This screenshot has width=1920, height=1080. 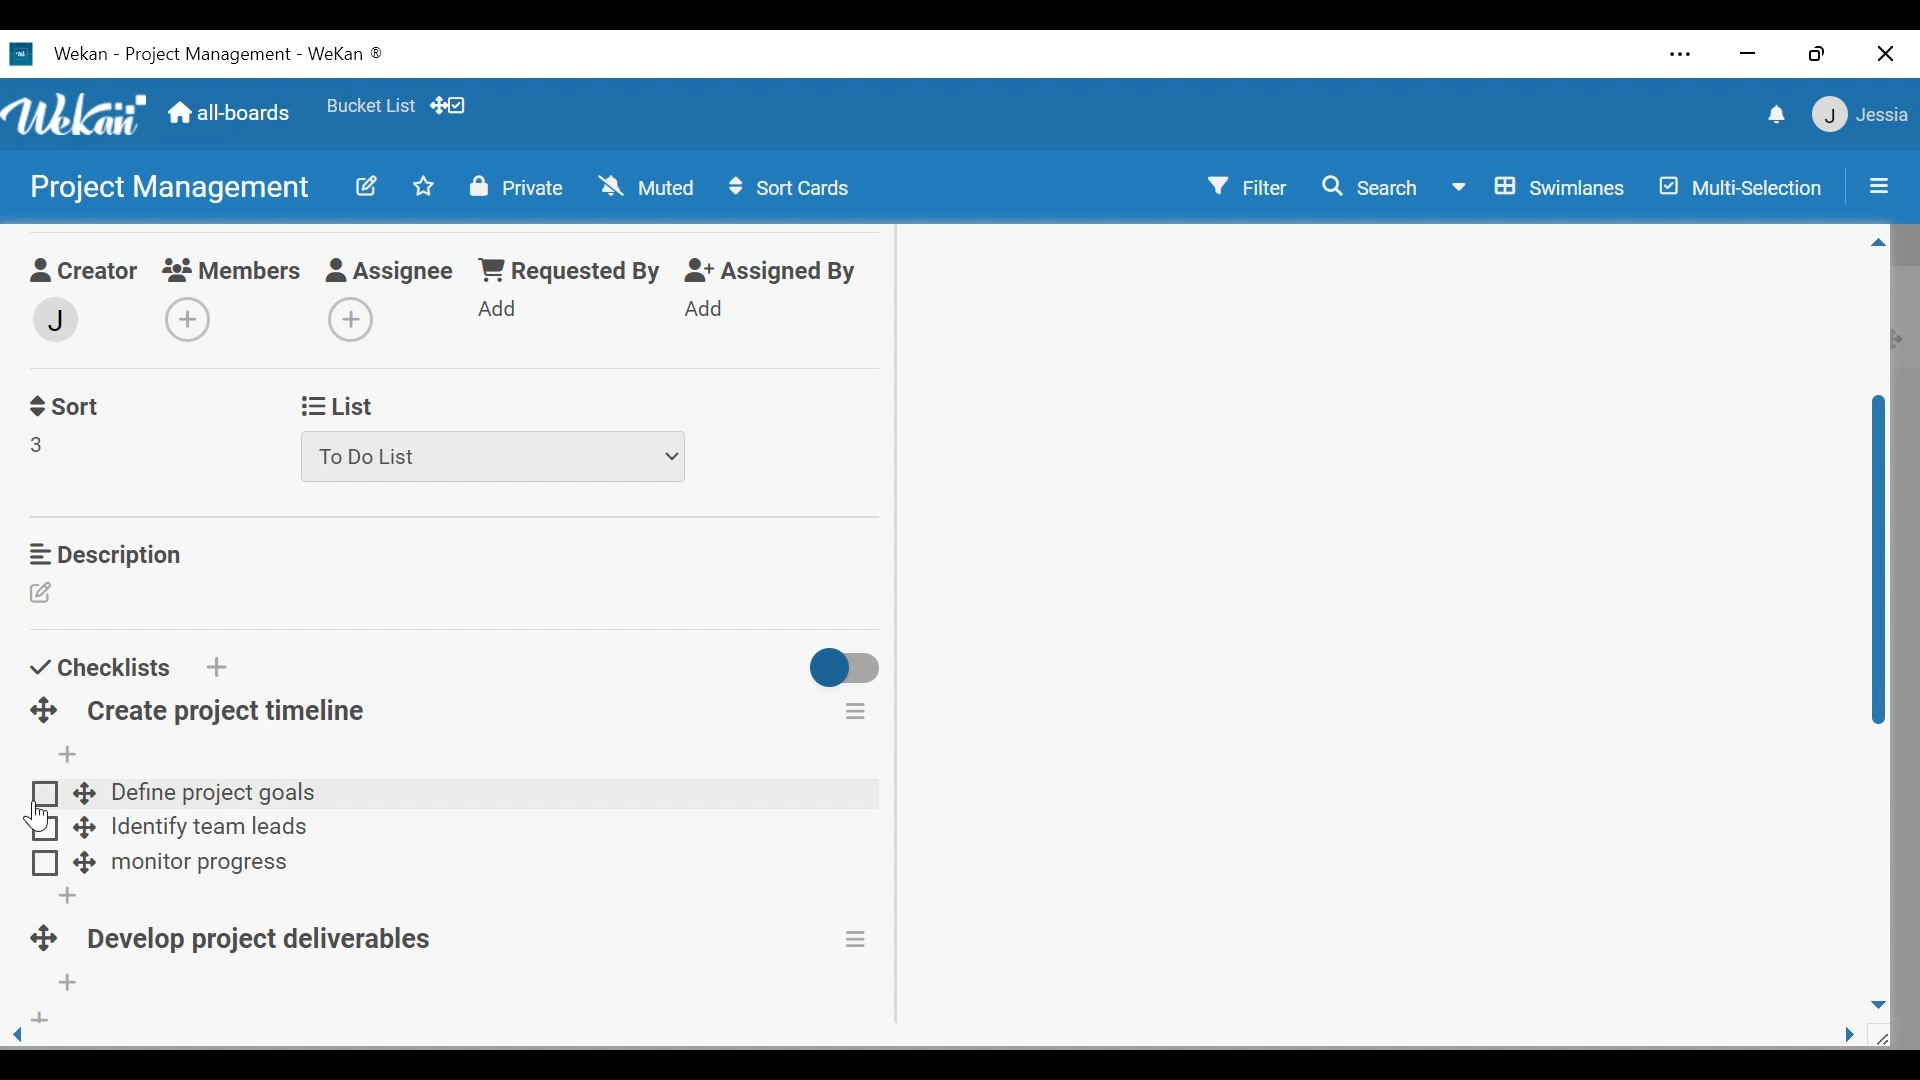 I want to click on Muted, so click(x=645, y=186).